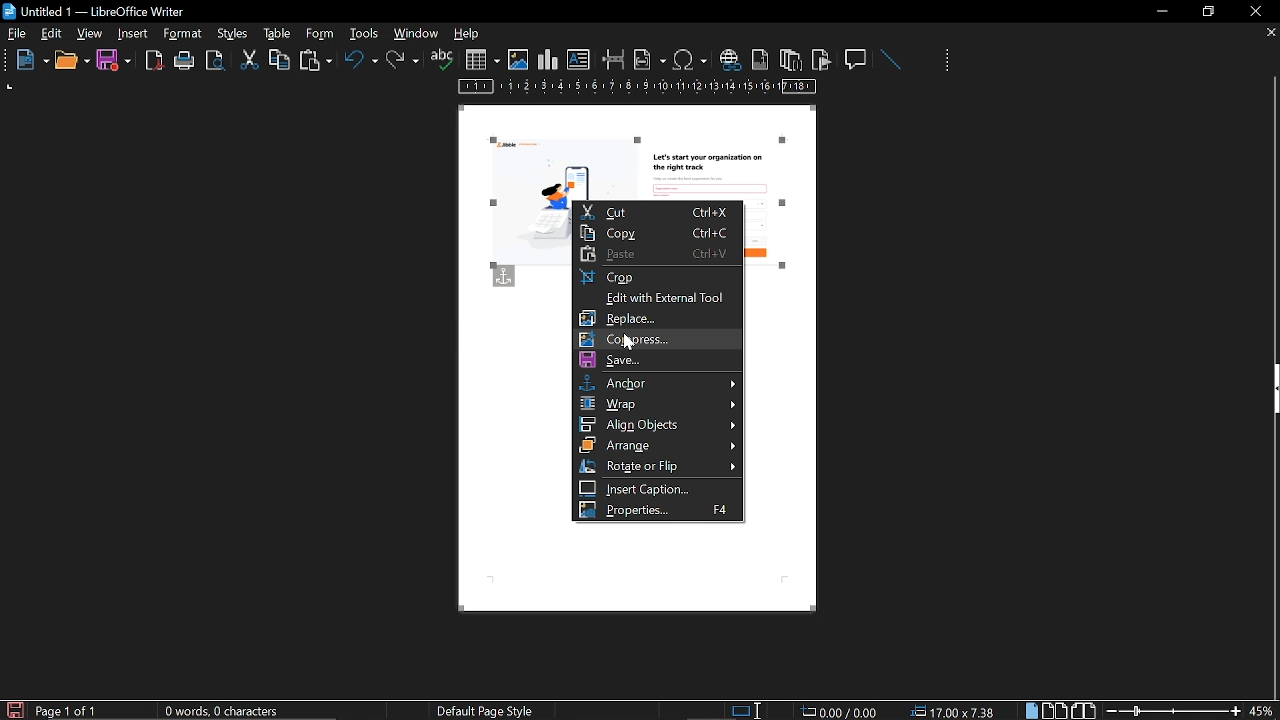  What do you see at coordinates (662, 488) in the screenshot?
I see `insert caption` at bounding box center [662, 488].